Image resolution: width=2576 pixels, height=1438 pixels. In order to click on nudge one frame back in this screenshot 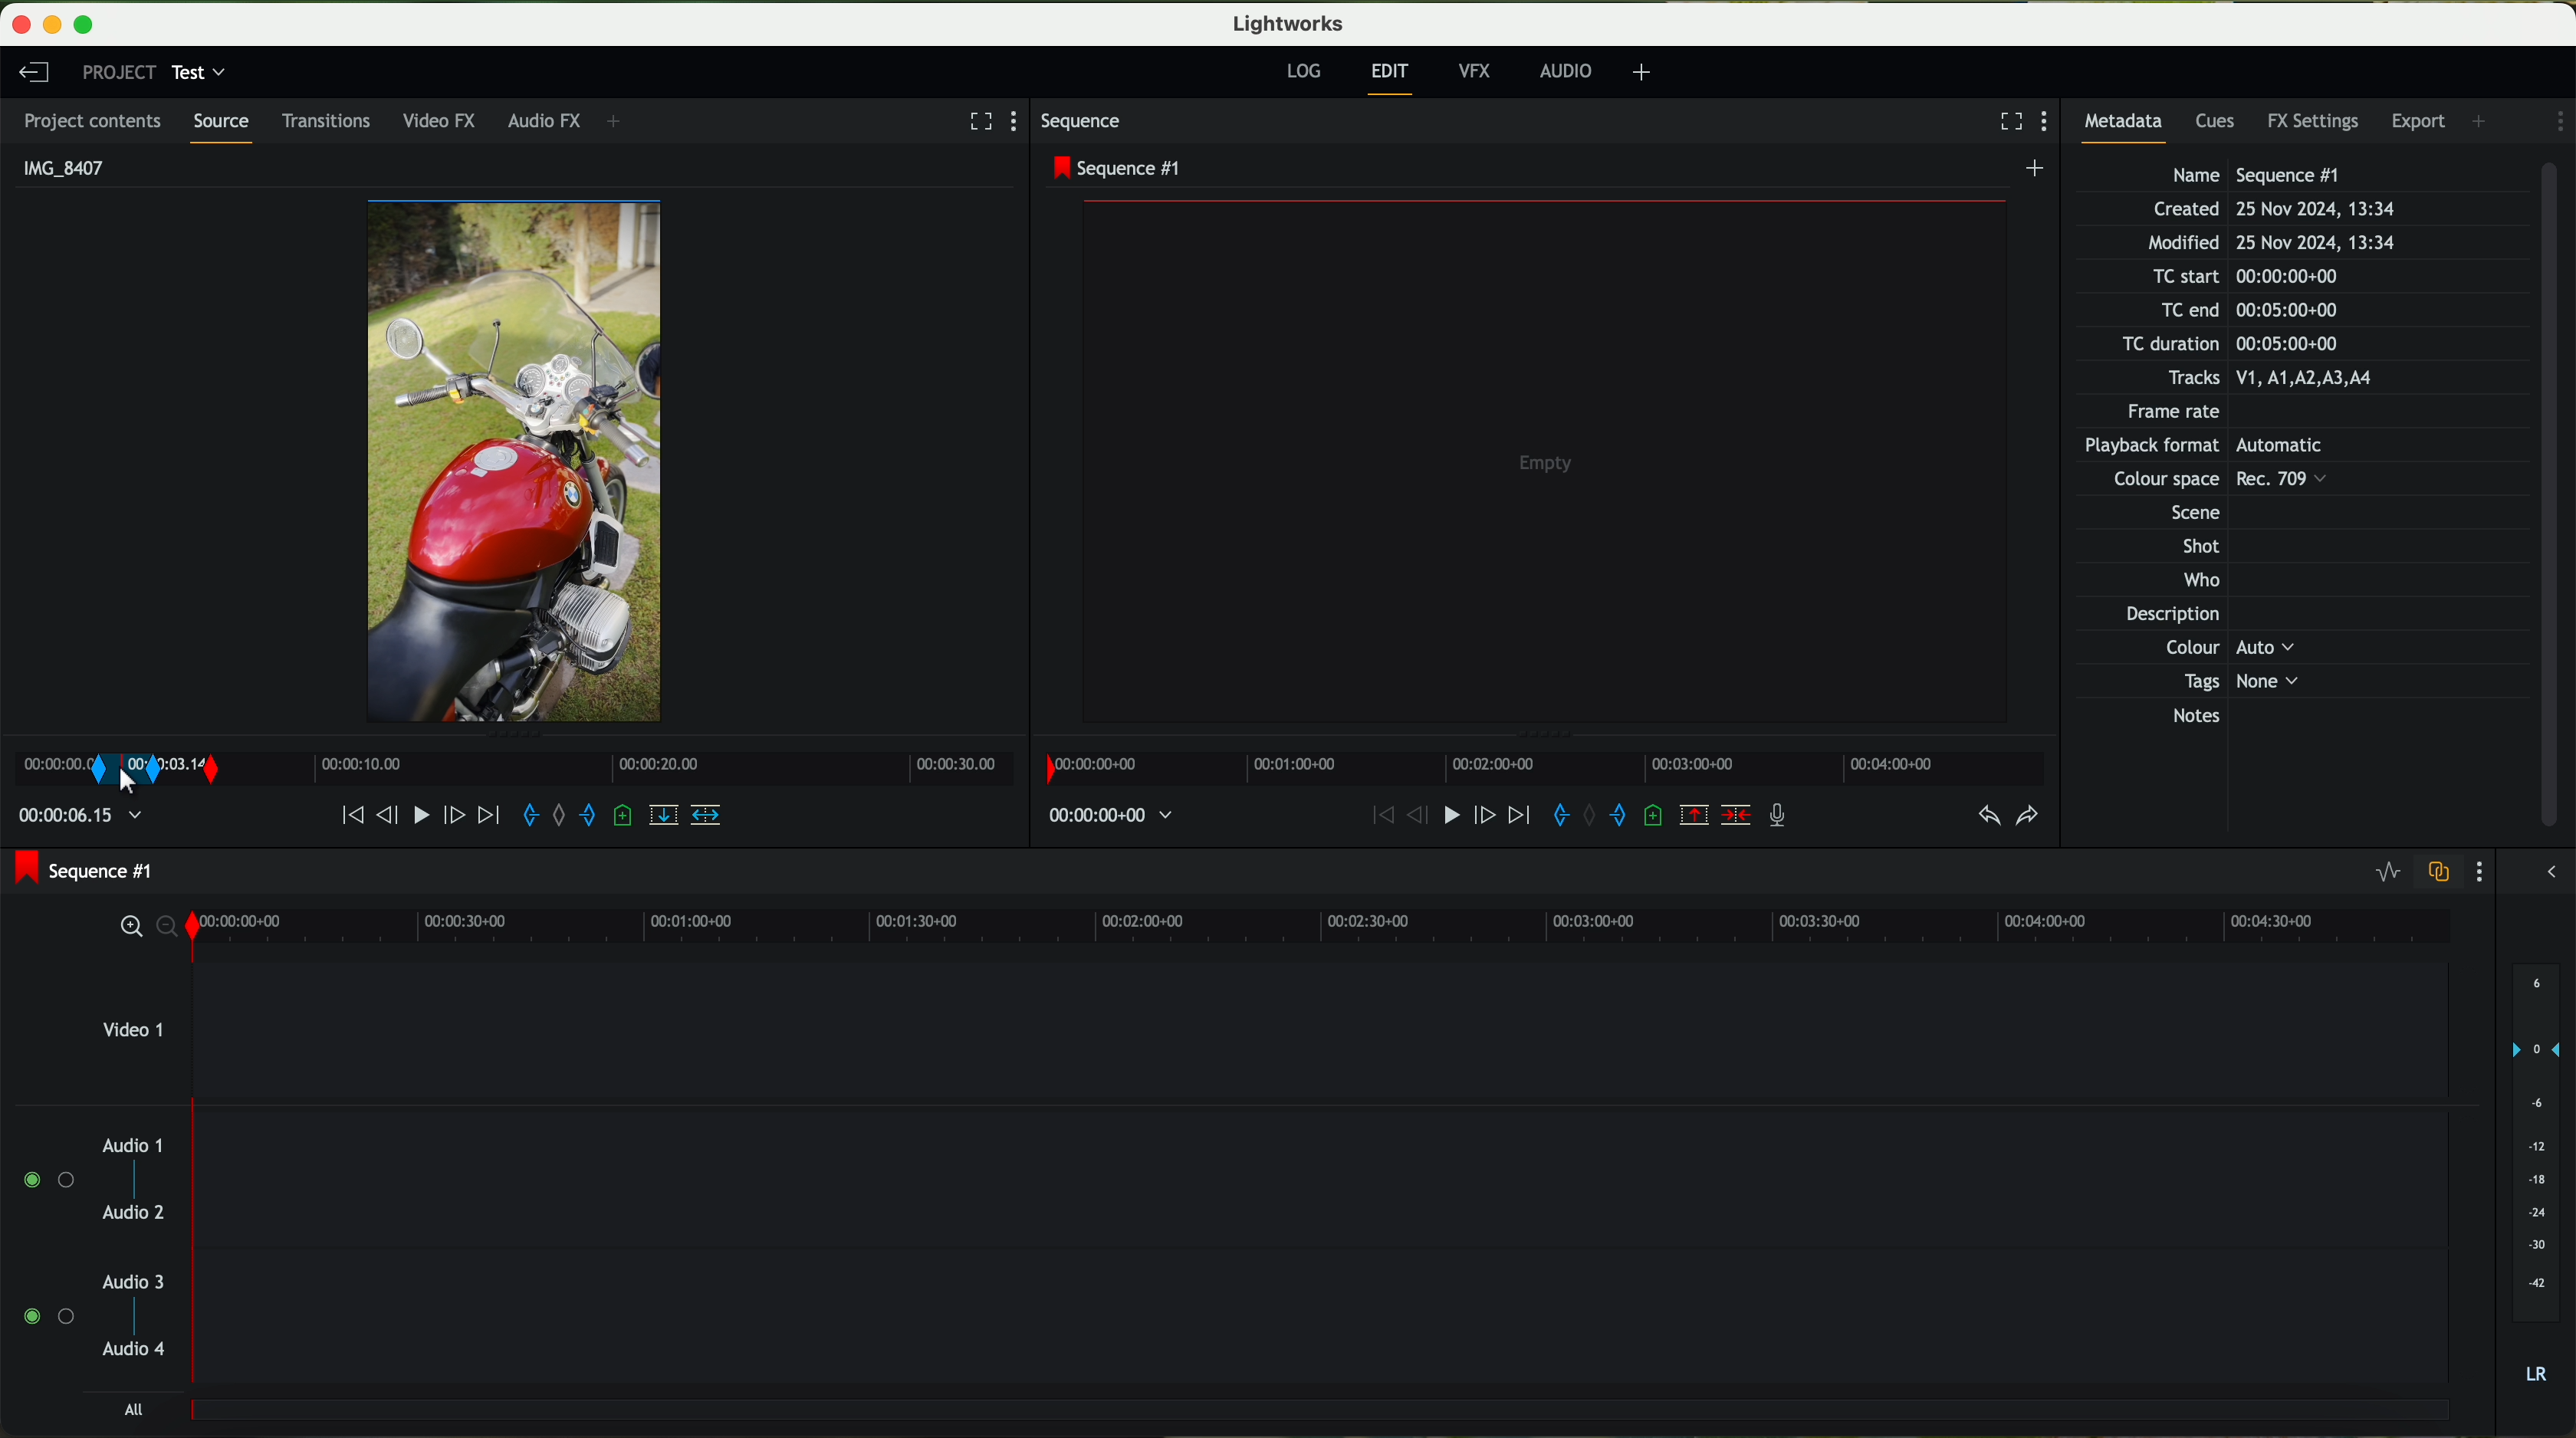, I will do `click(1405, 821)`.